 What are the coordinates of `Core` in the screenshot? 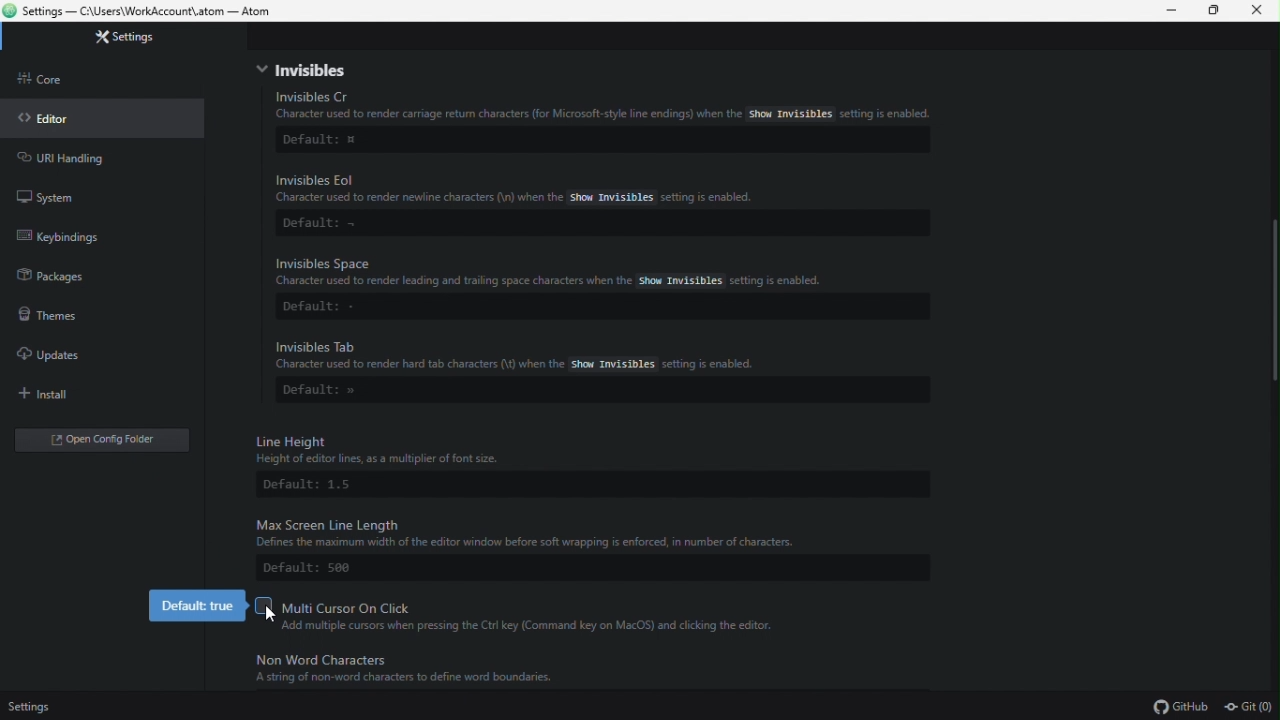 It's located at (66, 82).